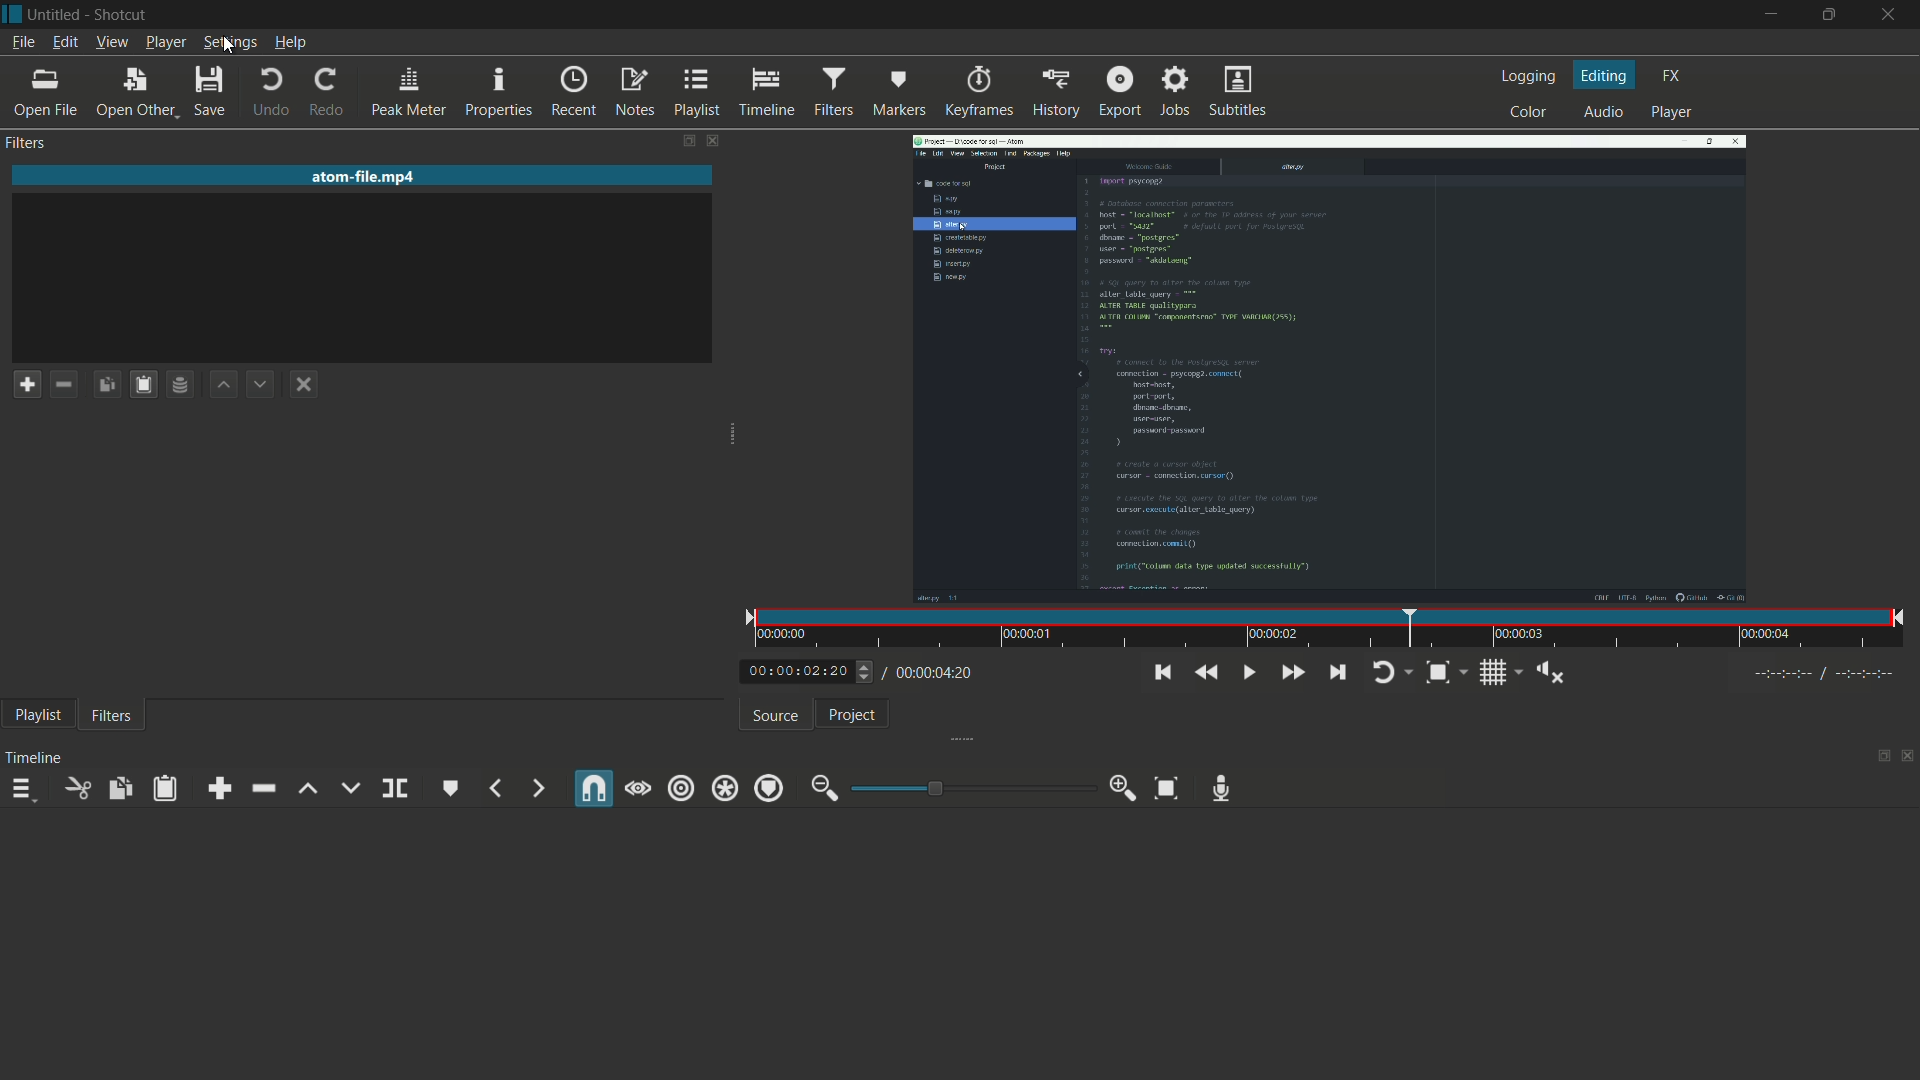  I want to click on save, so click(210, 90).